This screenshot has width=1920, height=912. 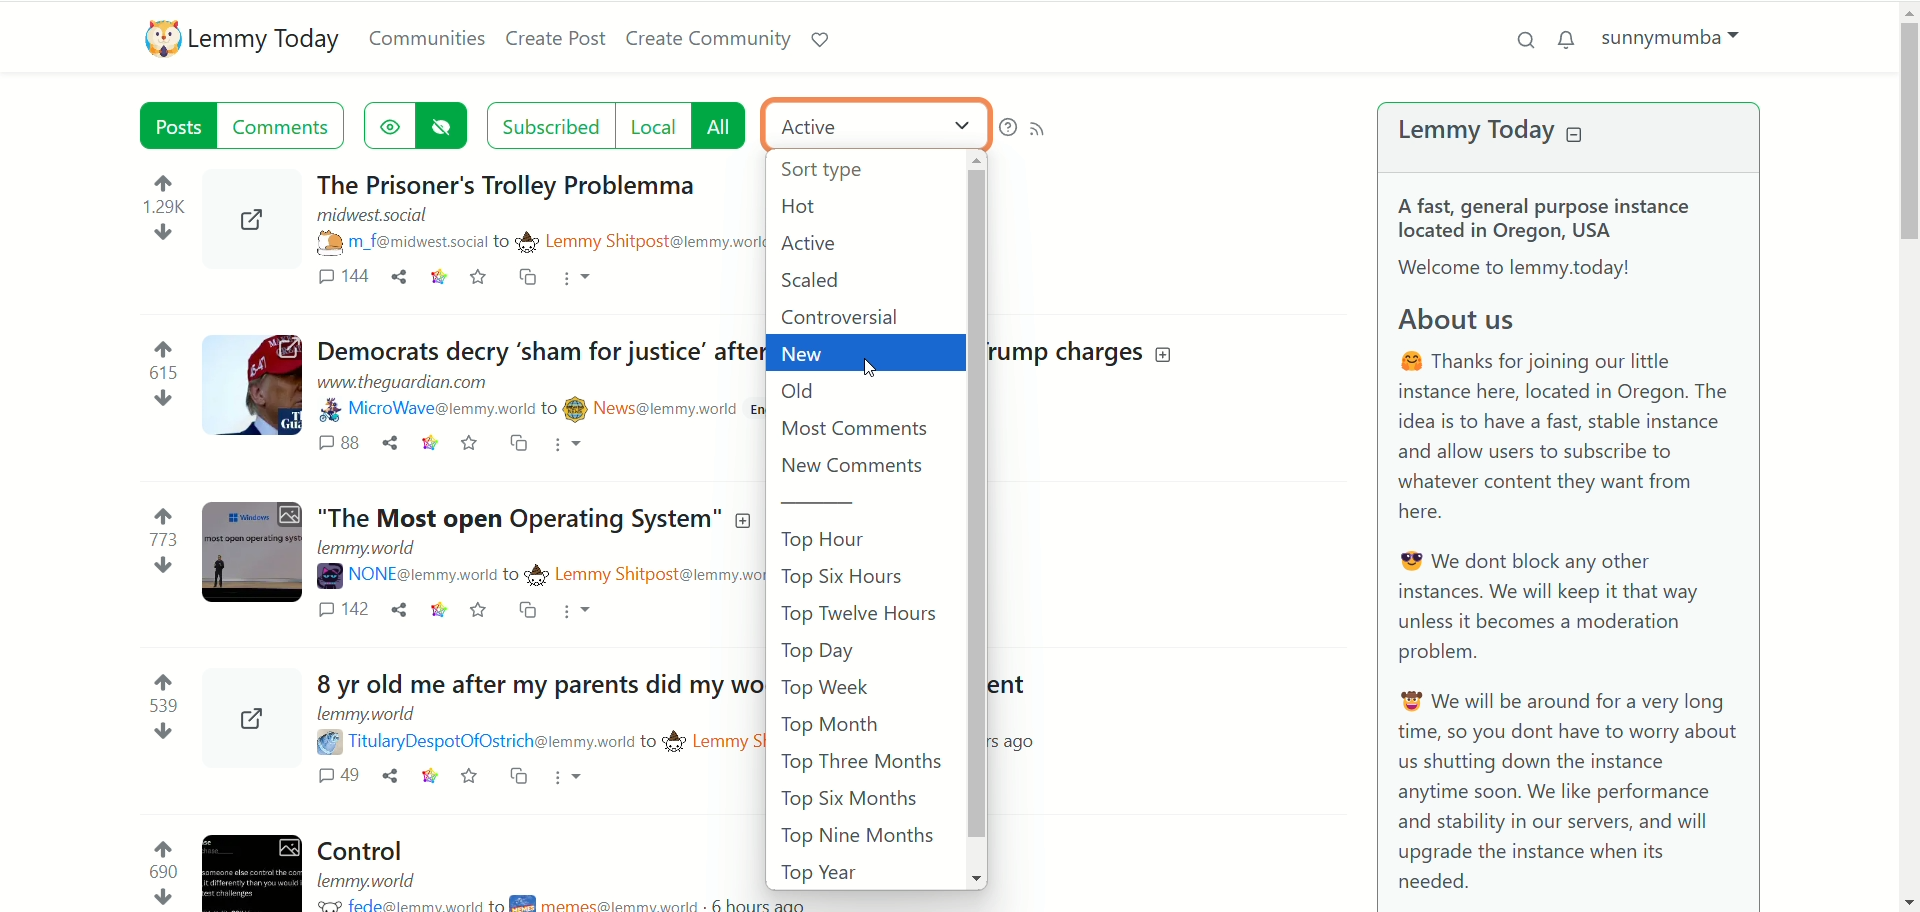 What do you see at coordinates (516, 445) in the screenshot?
I see `cross-post` at bounding box center [516, 445].